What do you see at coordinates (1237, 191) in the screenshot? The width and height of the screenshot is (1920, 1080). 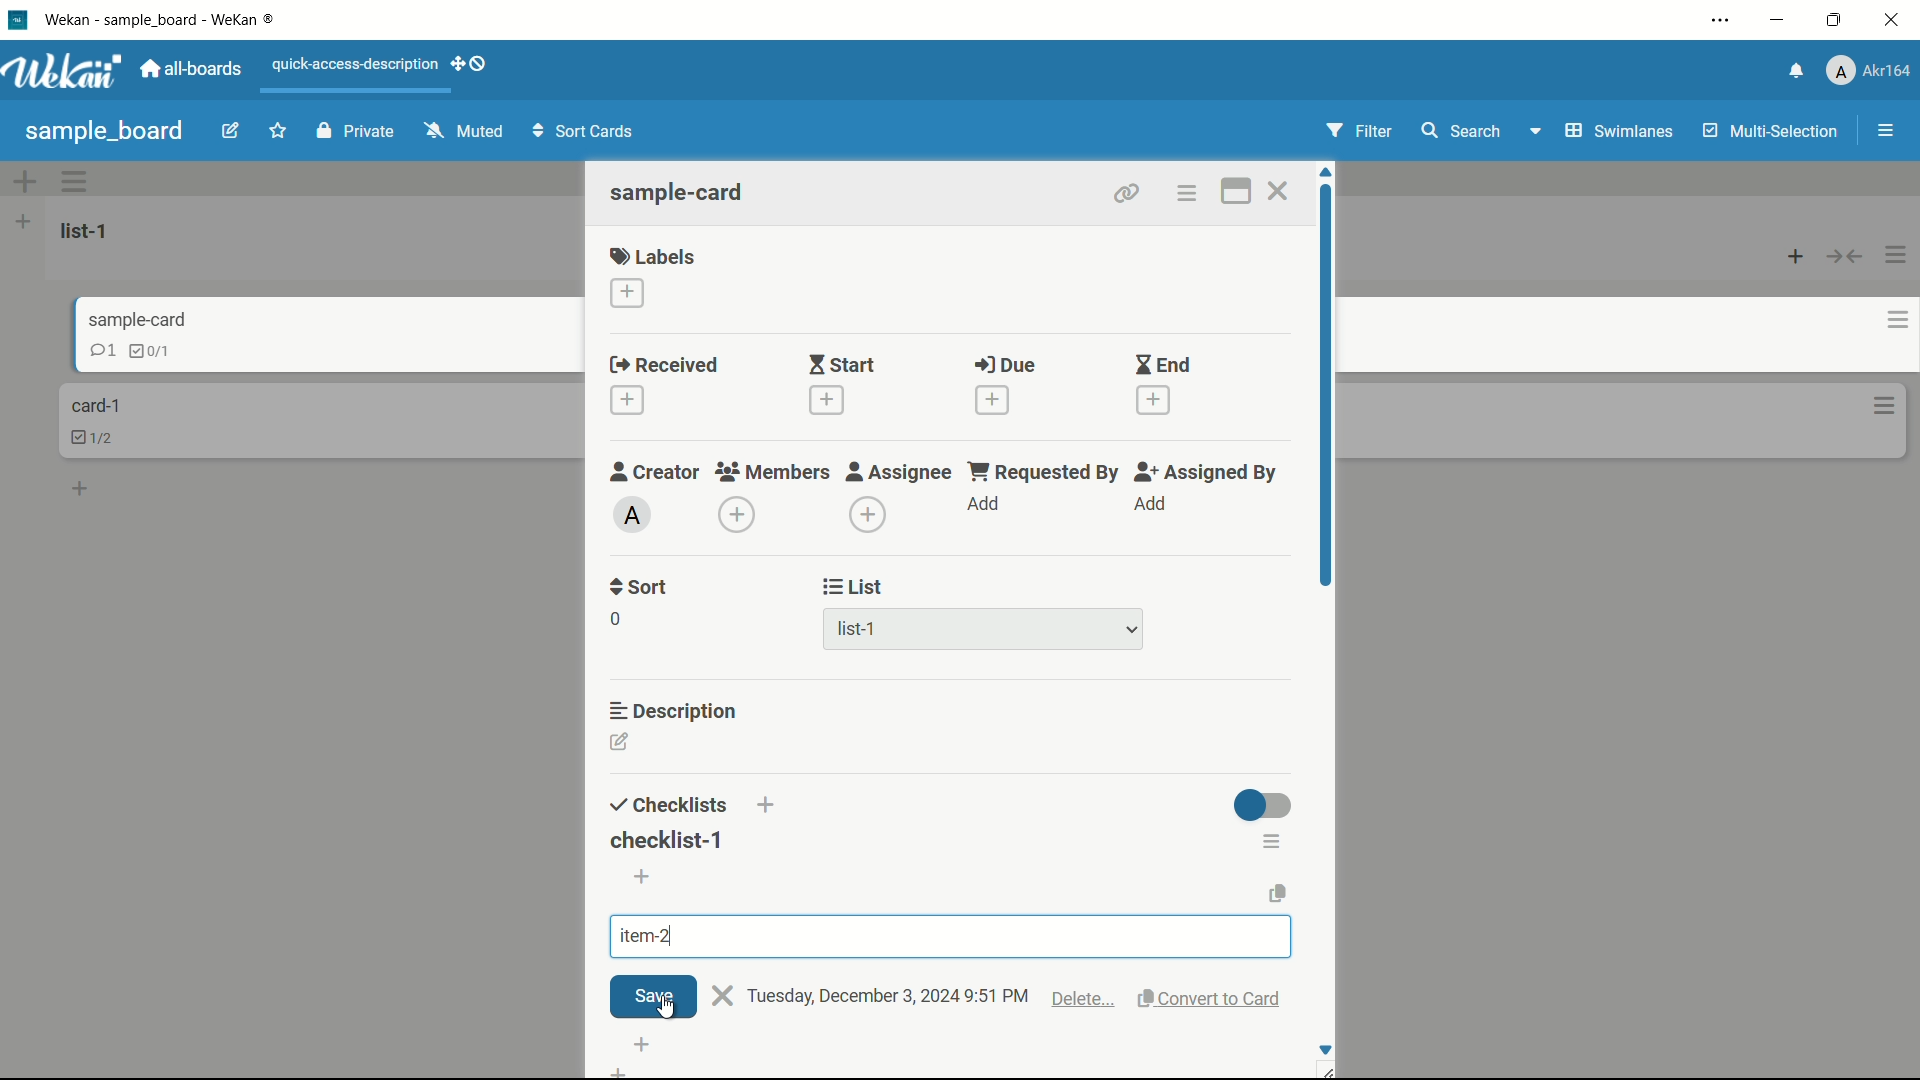 I see `maximize card` at bounding box center [1237, 191].